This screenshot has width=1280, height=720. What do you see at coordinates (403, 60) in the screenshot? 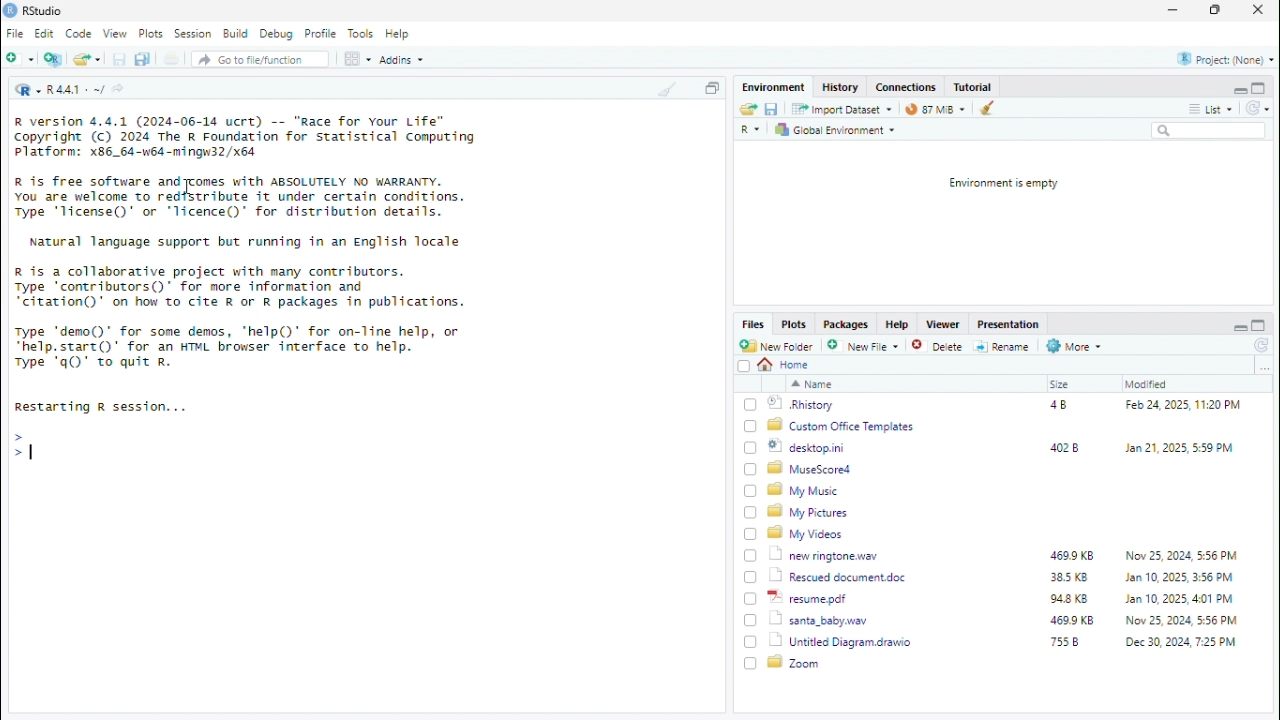
I see `Addins` at bounding box center [403, 60].